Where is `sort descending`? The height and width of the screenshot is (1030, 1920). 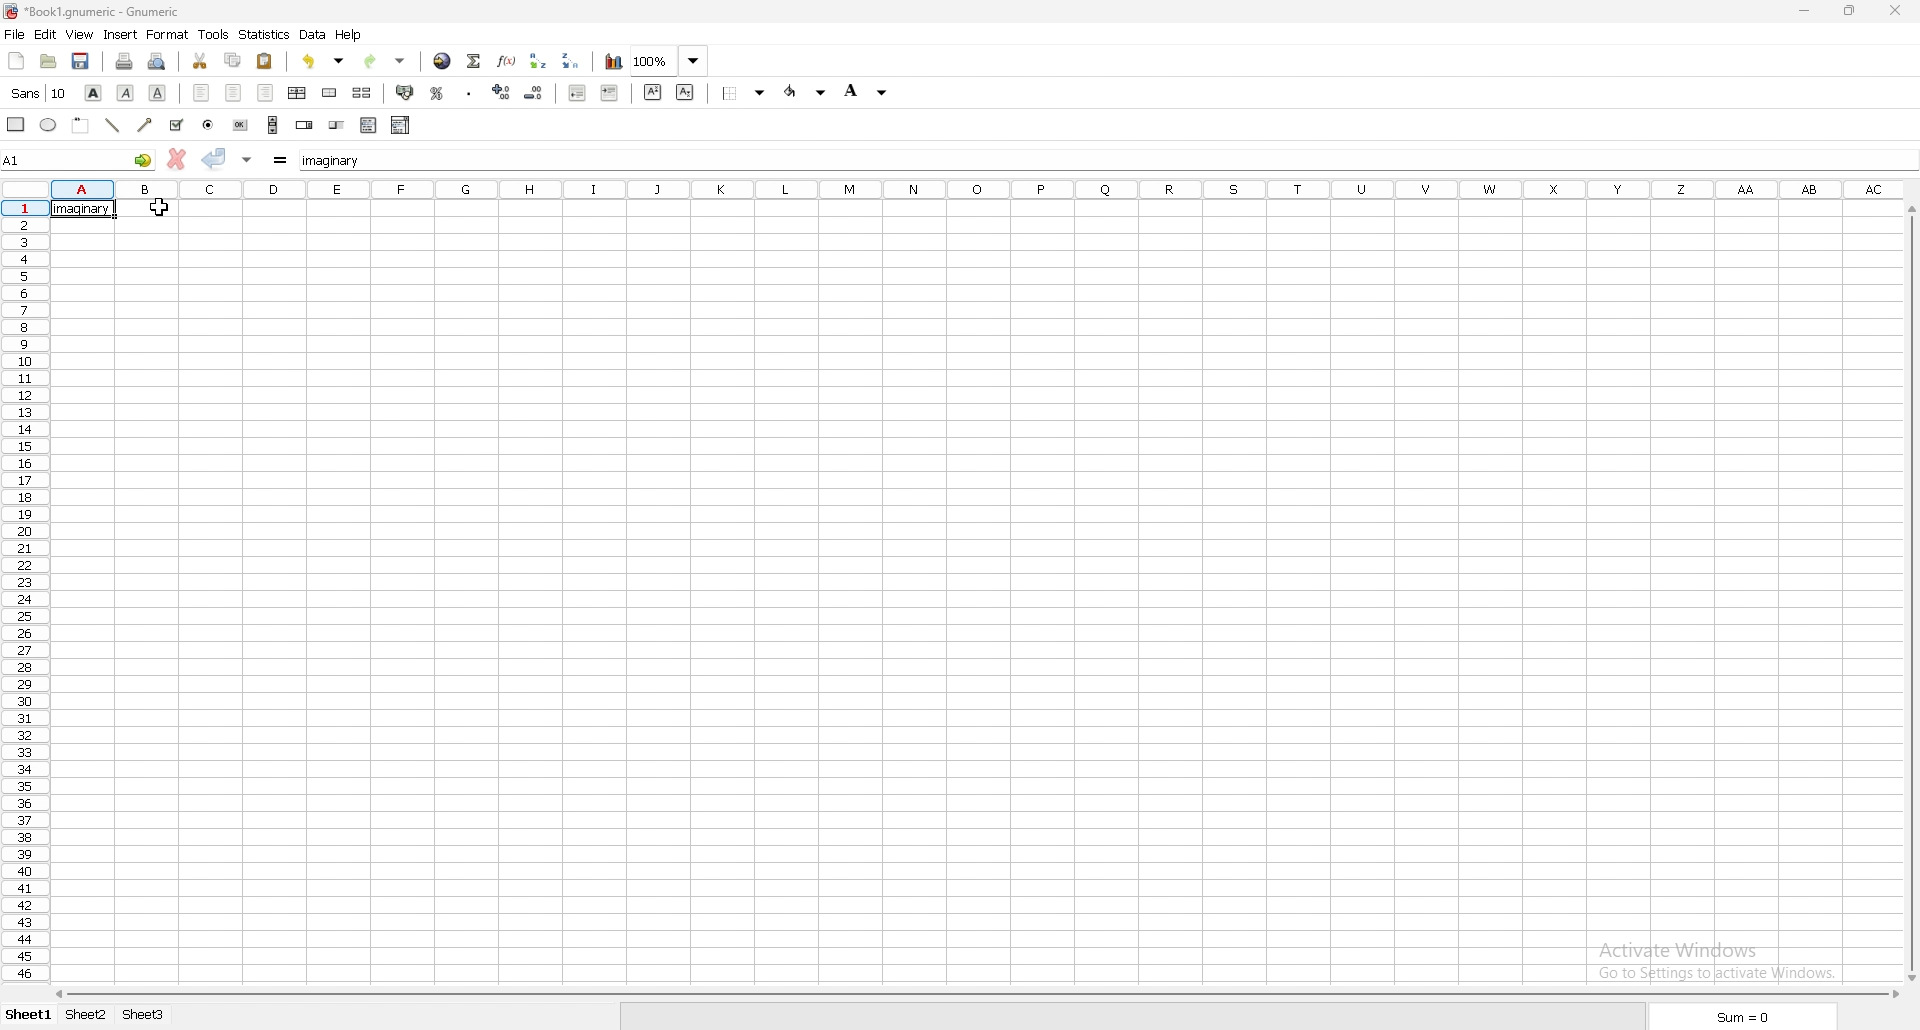
sort descending is located at coordinates (569, 60).